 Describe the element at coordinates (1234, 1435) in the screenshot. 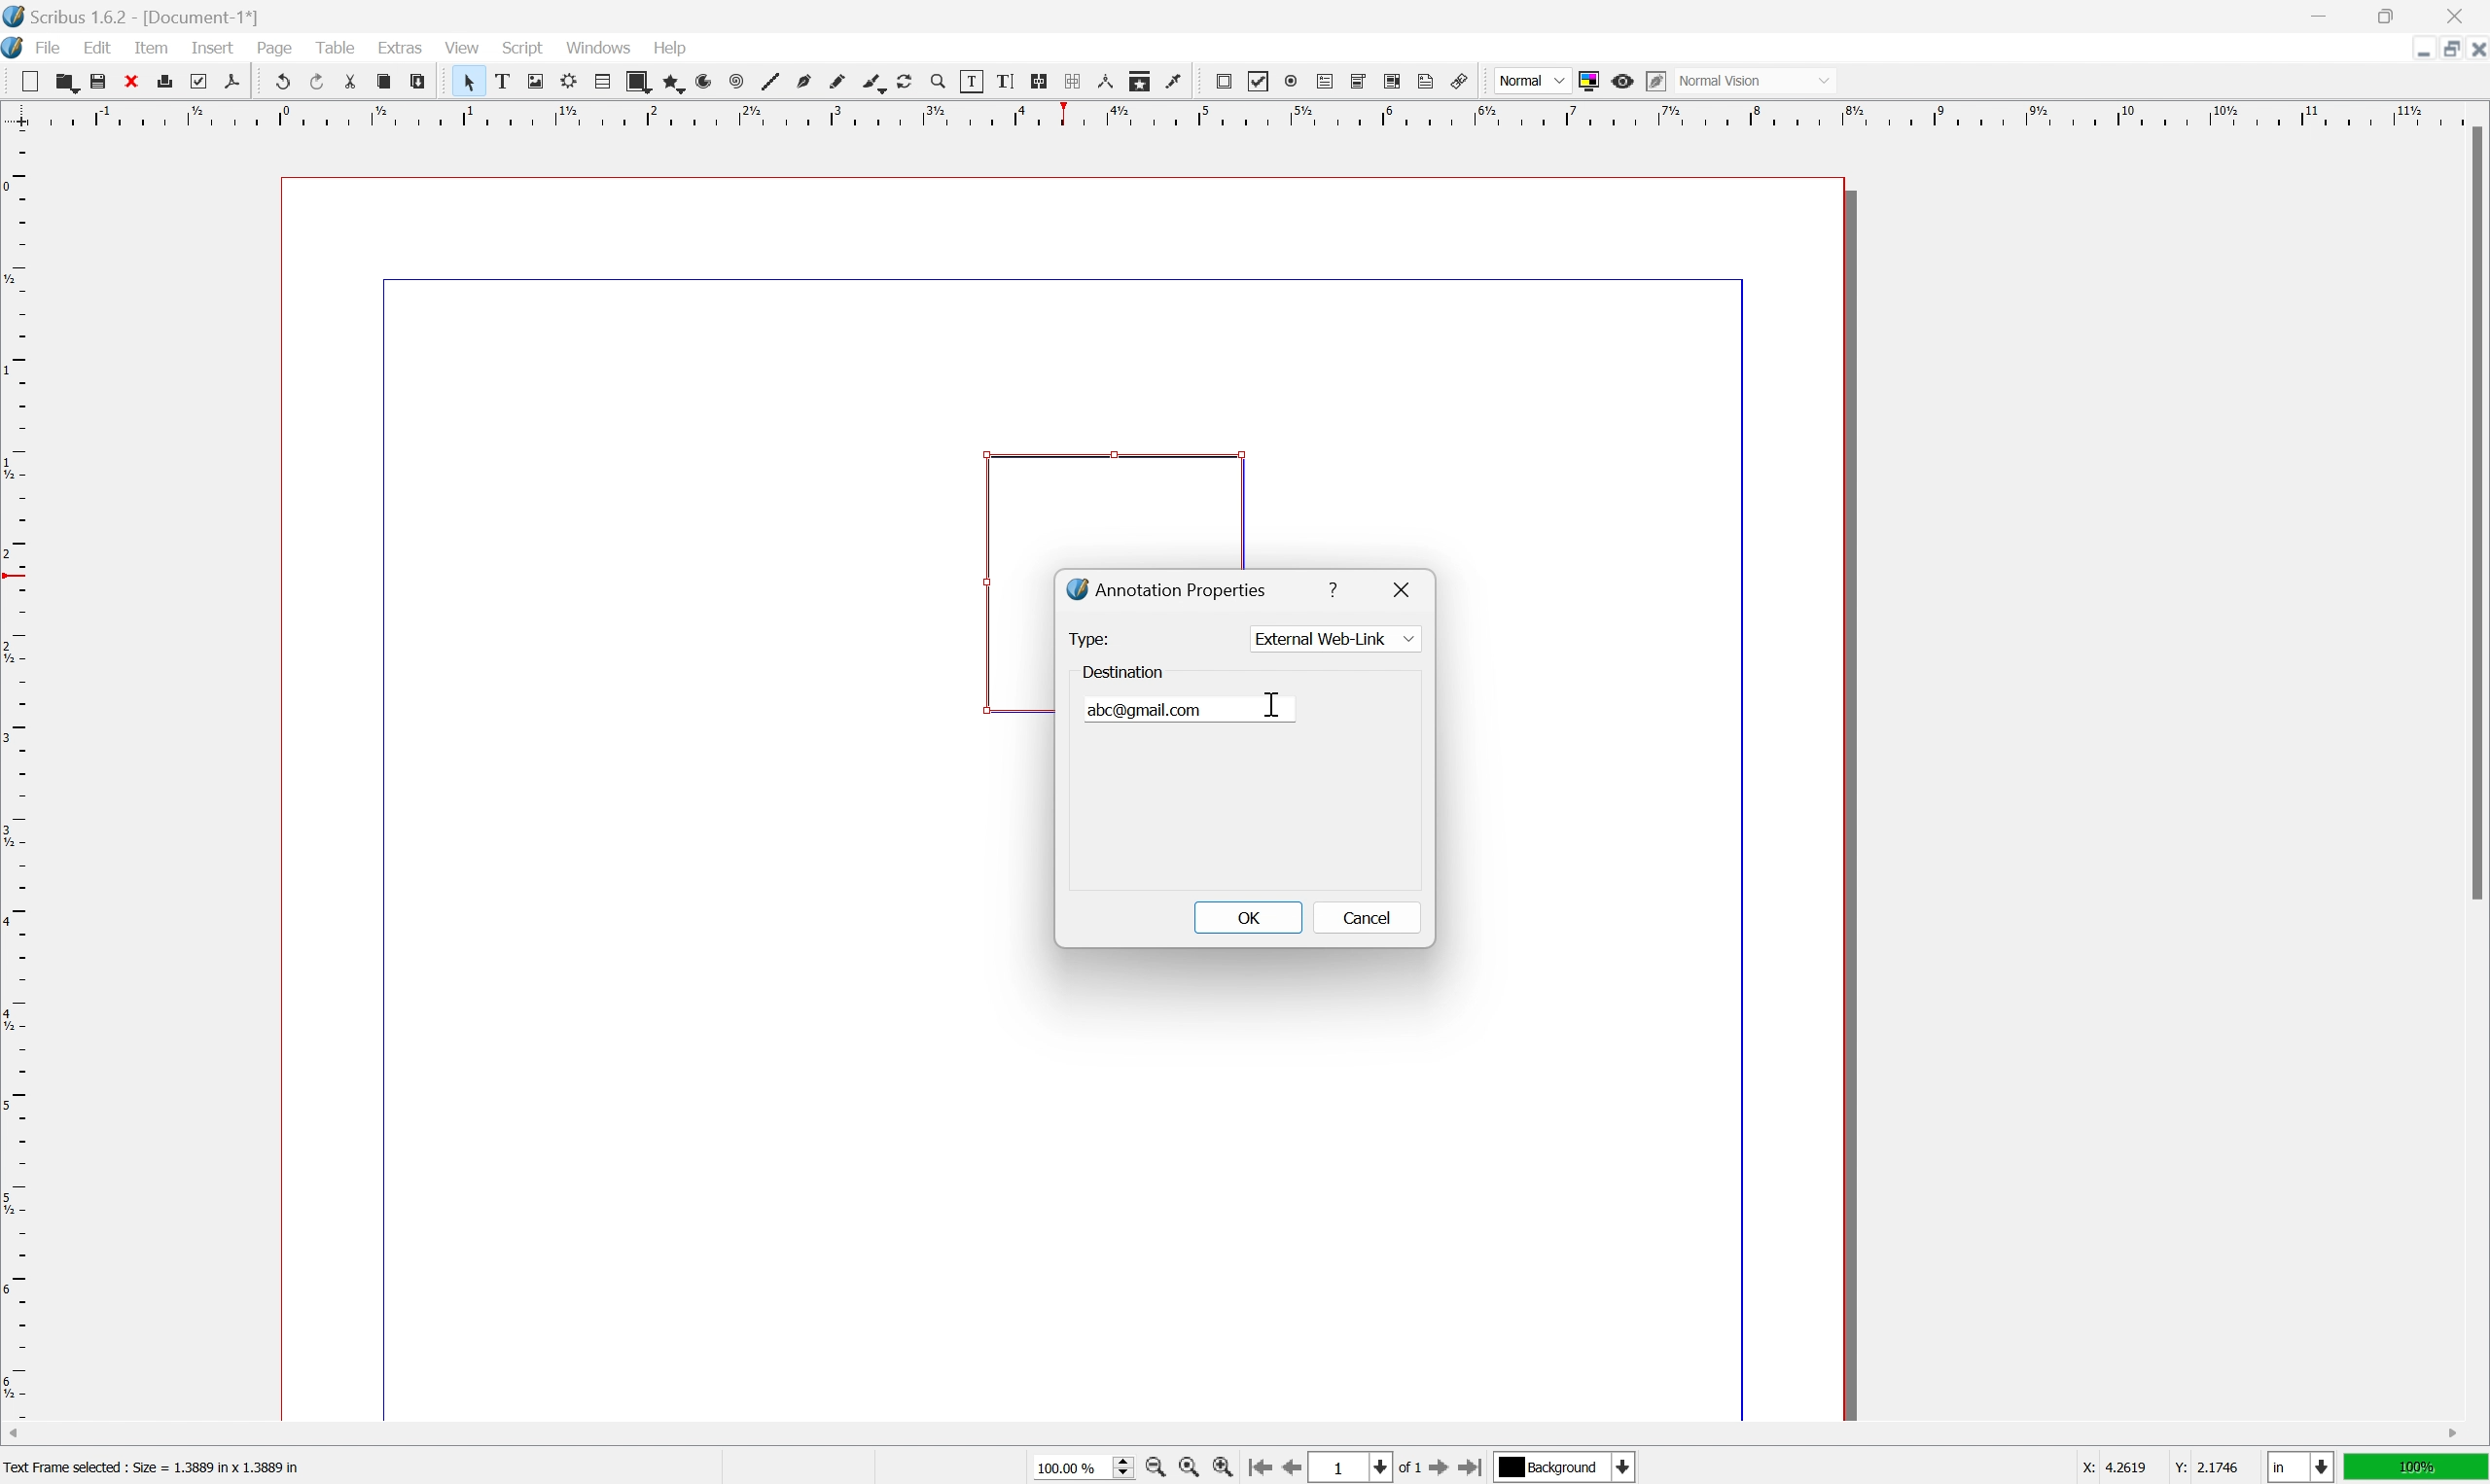

I see `scroll bar` at that location.